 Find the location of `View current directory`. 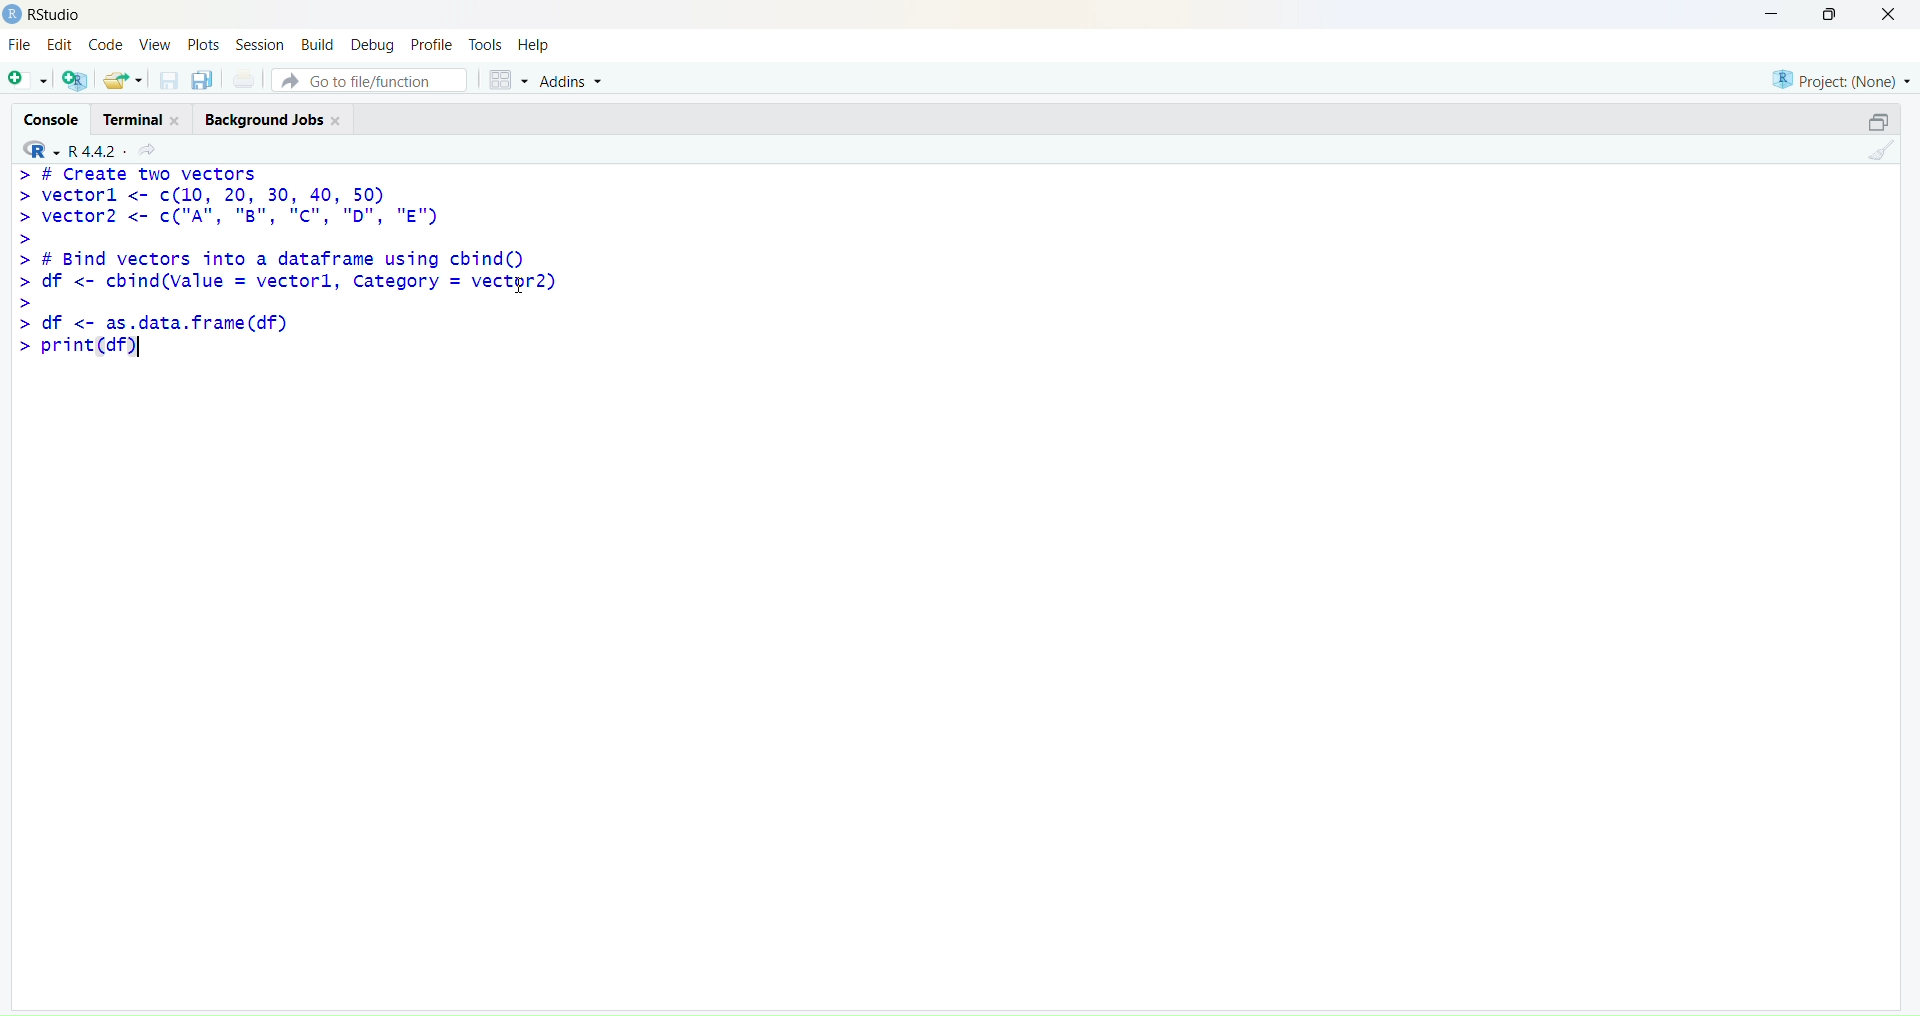

View current directory is located at coordinates (150, 151).